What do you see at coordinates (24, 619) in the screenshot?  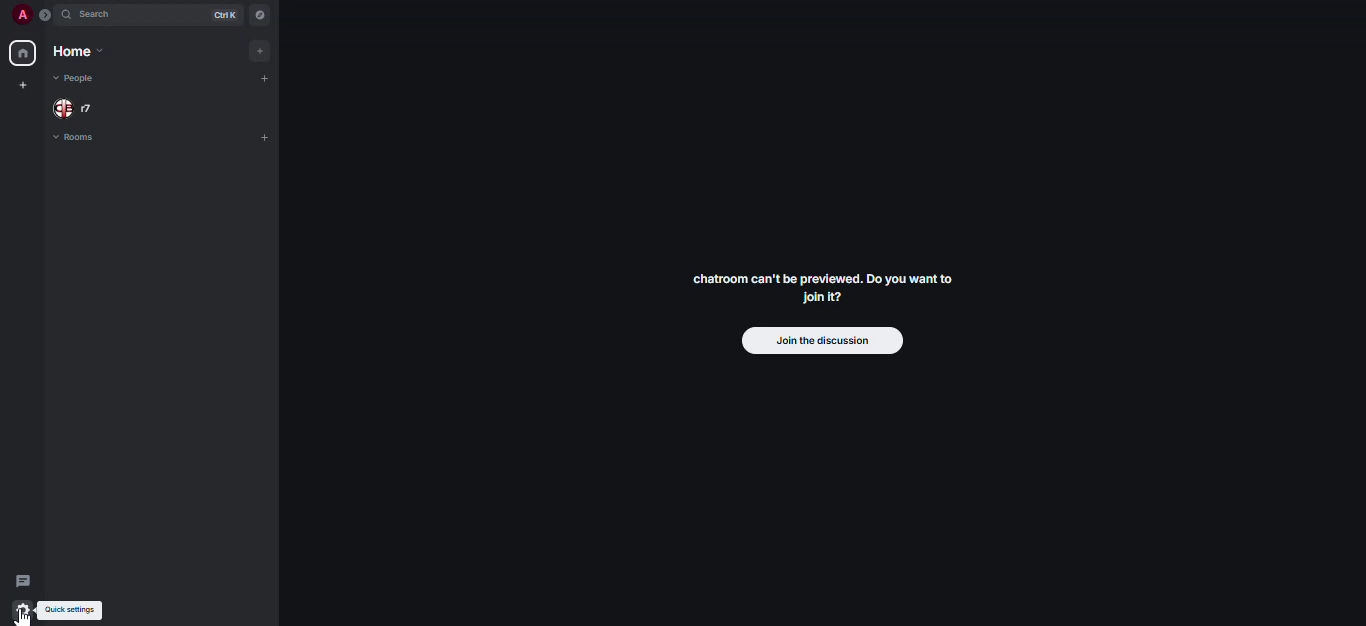 I see `Cursor on quick settings` at bounding box center [24, 619].